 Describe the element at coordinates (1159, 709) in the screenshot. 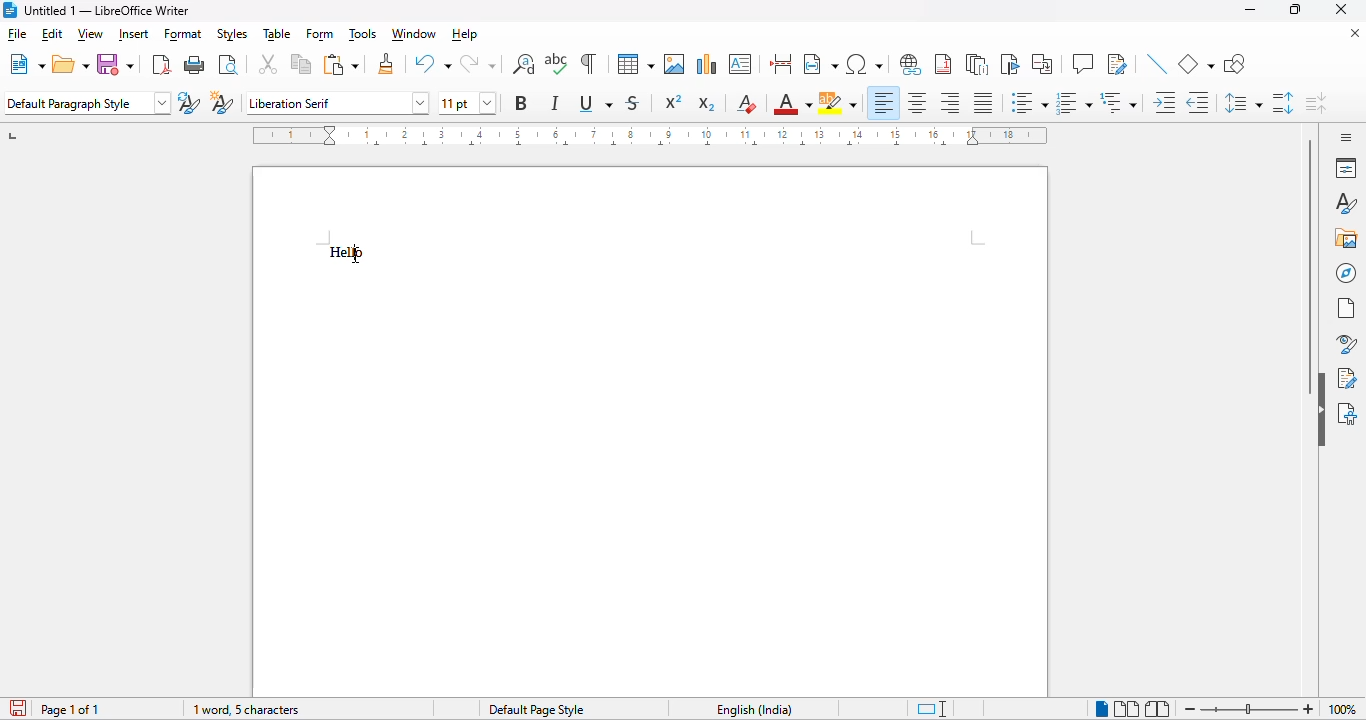

I see `book view` at that location.